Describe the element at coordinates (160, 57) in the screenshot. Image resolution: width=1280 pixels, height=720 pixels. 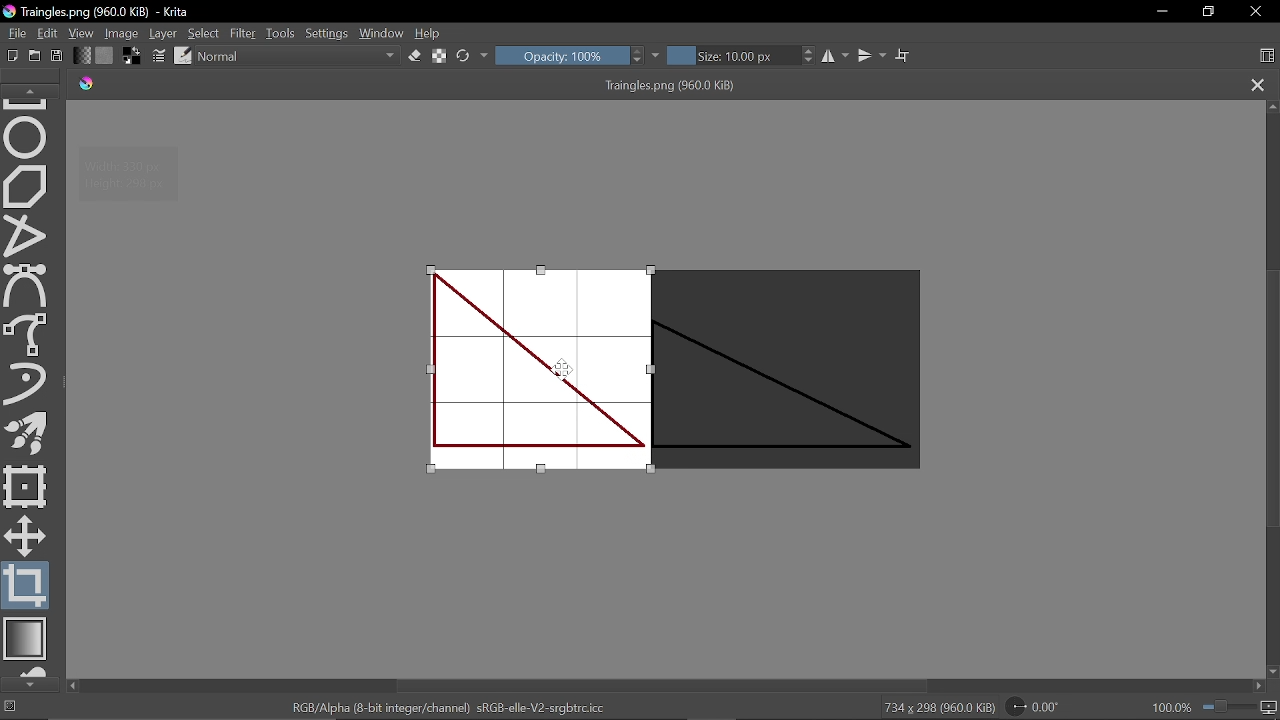
I see `Edit brush settings` at that location.